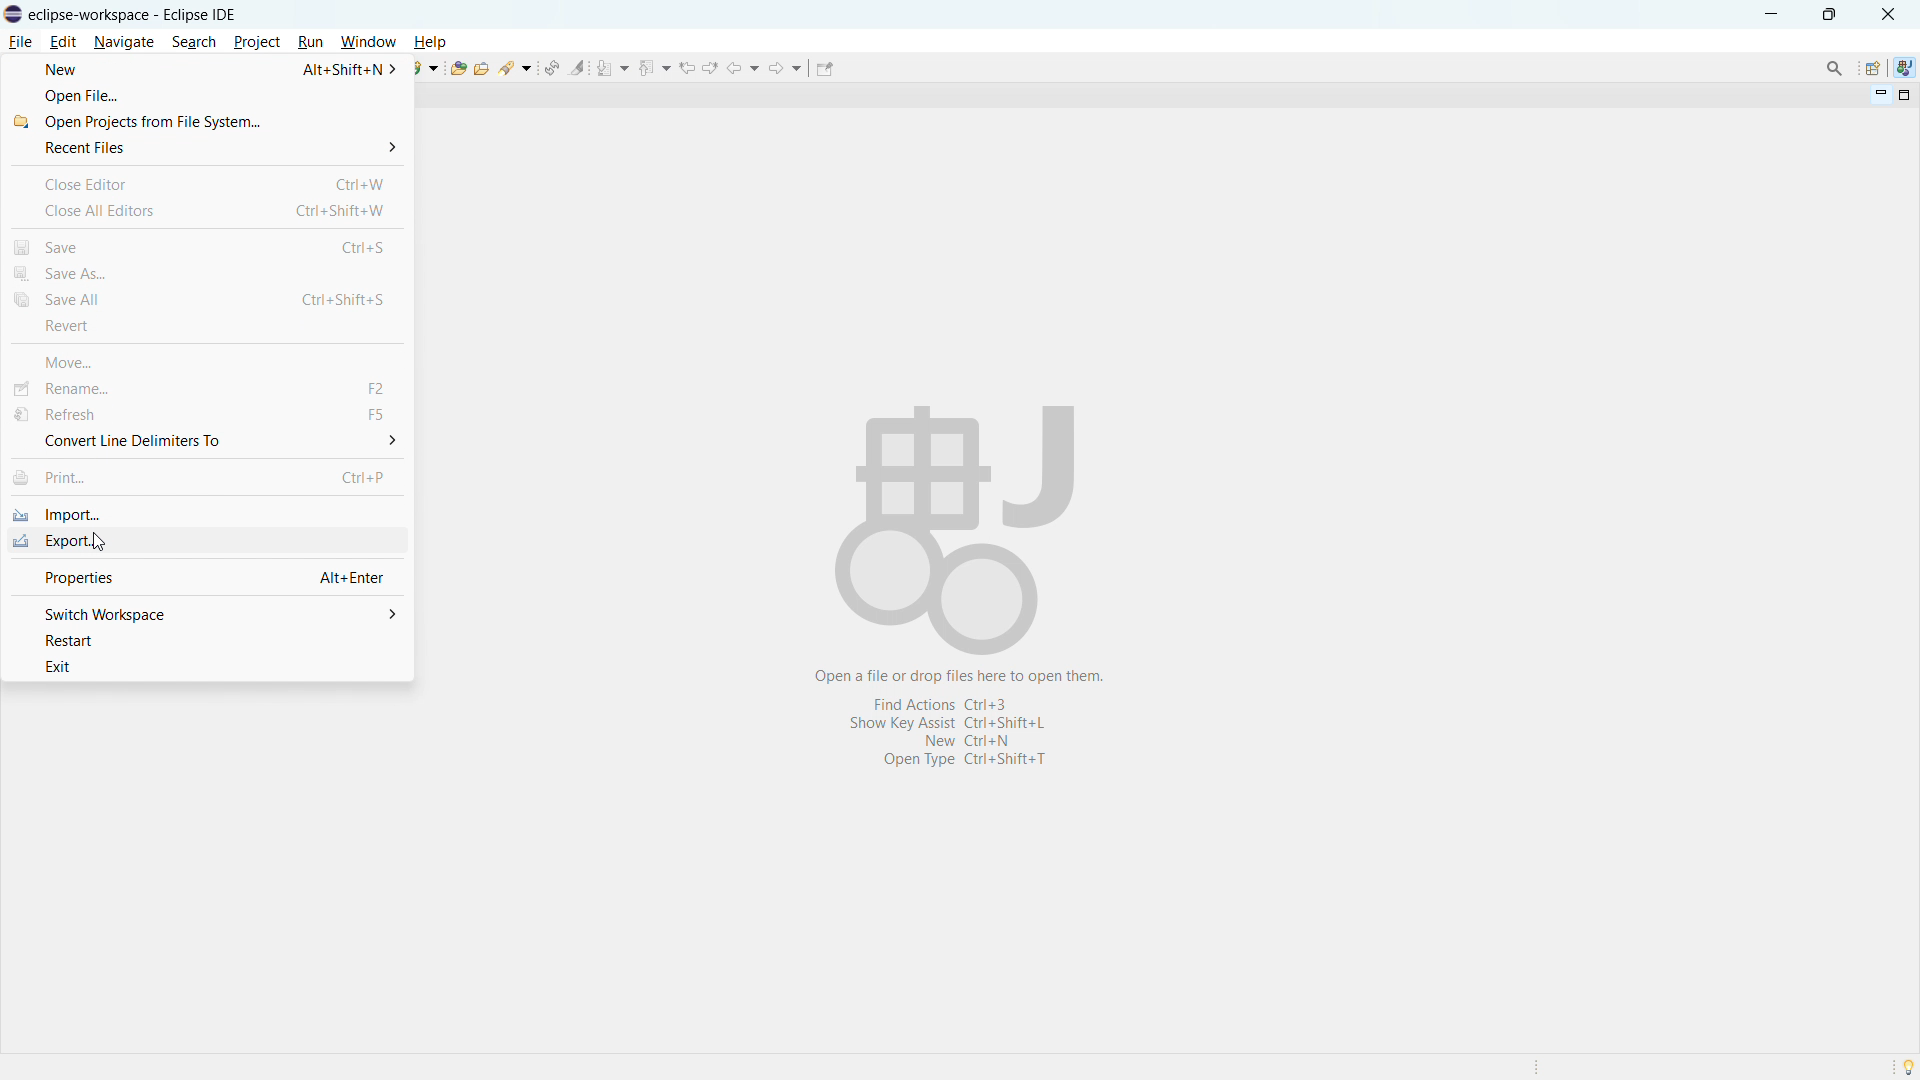 This screenshot has width=1920, height=1080. Describe the element at coordinates (206, 542) in the screenshot. I see `export` at that location.